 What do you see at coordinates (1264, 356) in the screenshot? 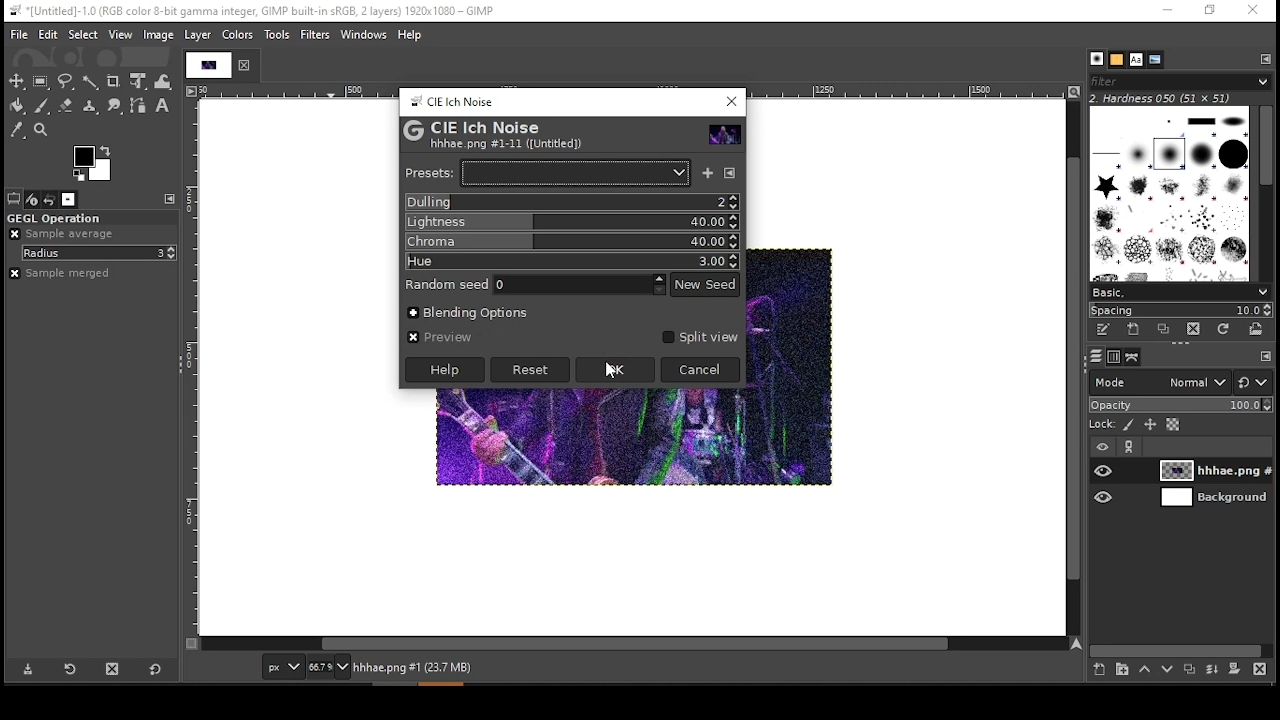
I see `configure this tab` at bounding box center [1264, 356].